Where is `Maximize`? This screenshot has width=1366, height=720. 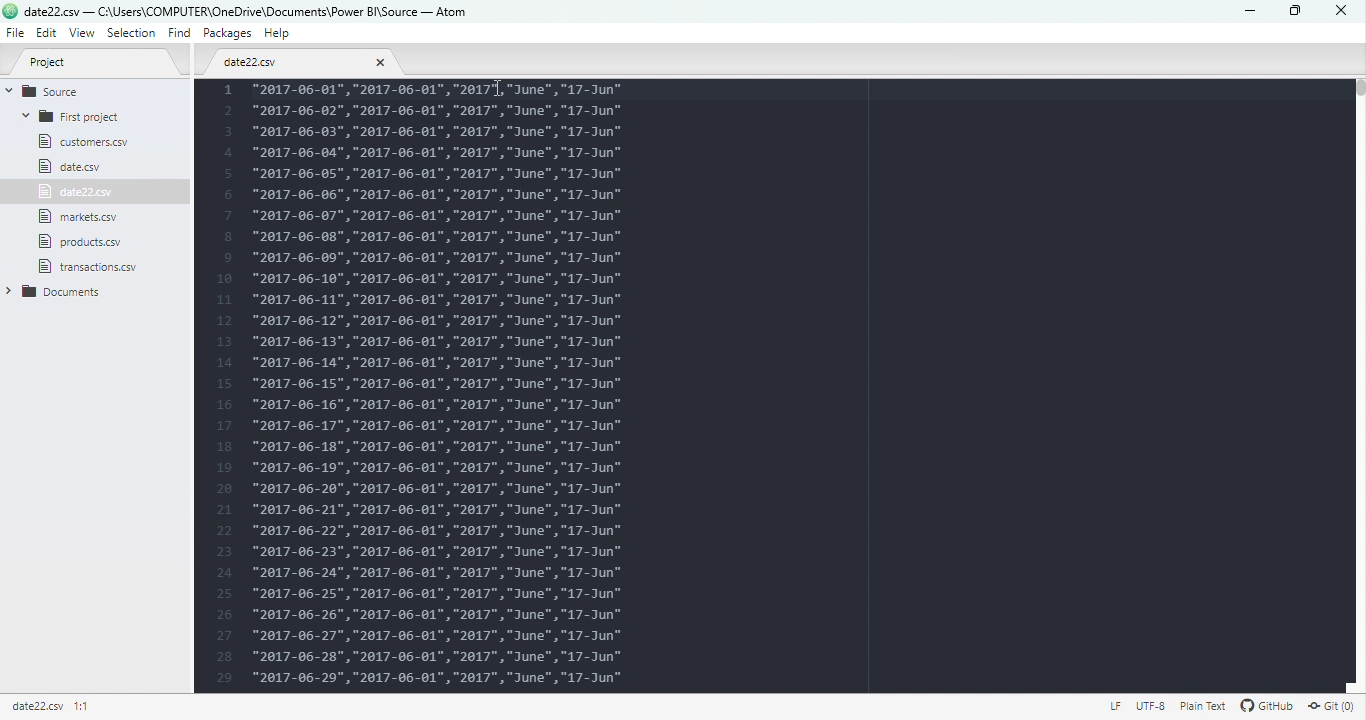
Maximize is located at coordinates (1291, 11).